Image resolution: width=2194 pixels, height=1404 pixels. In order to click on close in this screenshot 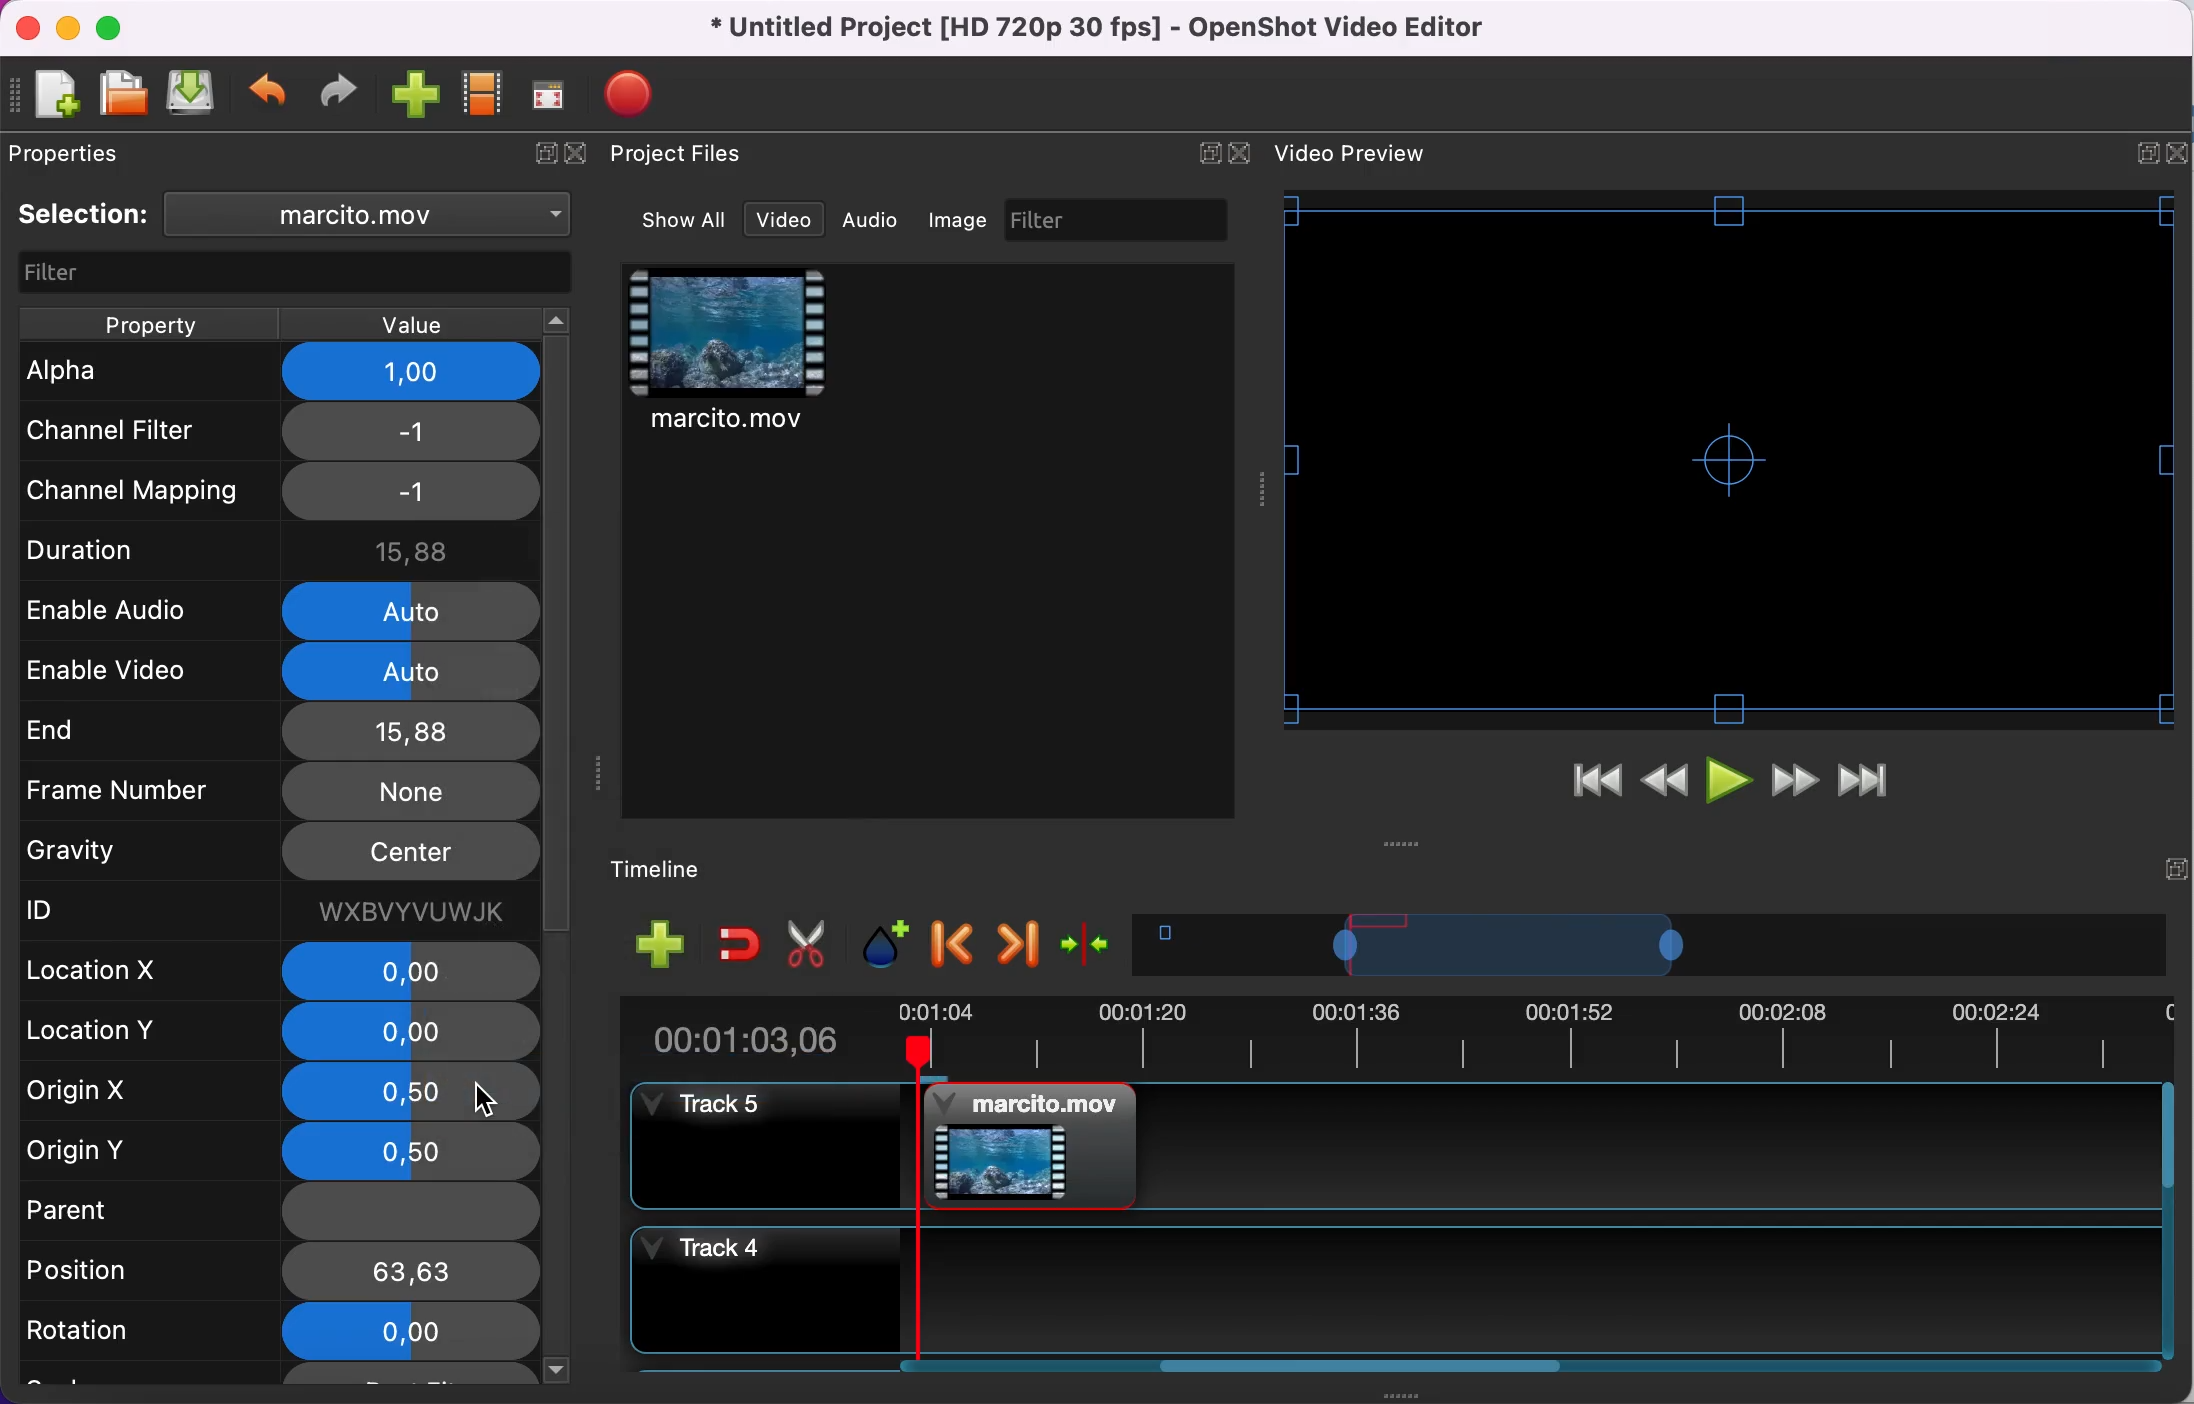, I will do `click(583, 155)`.